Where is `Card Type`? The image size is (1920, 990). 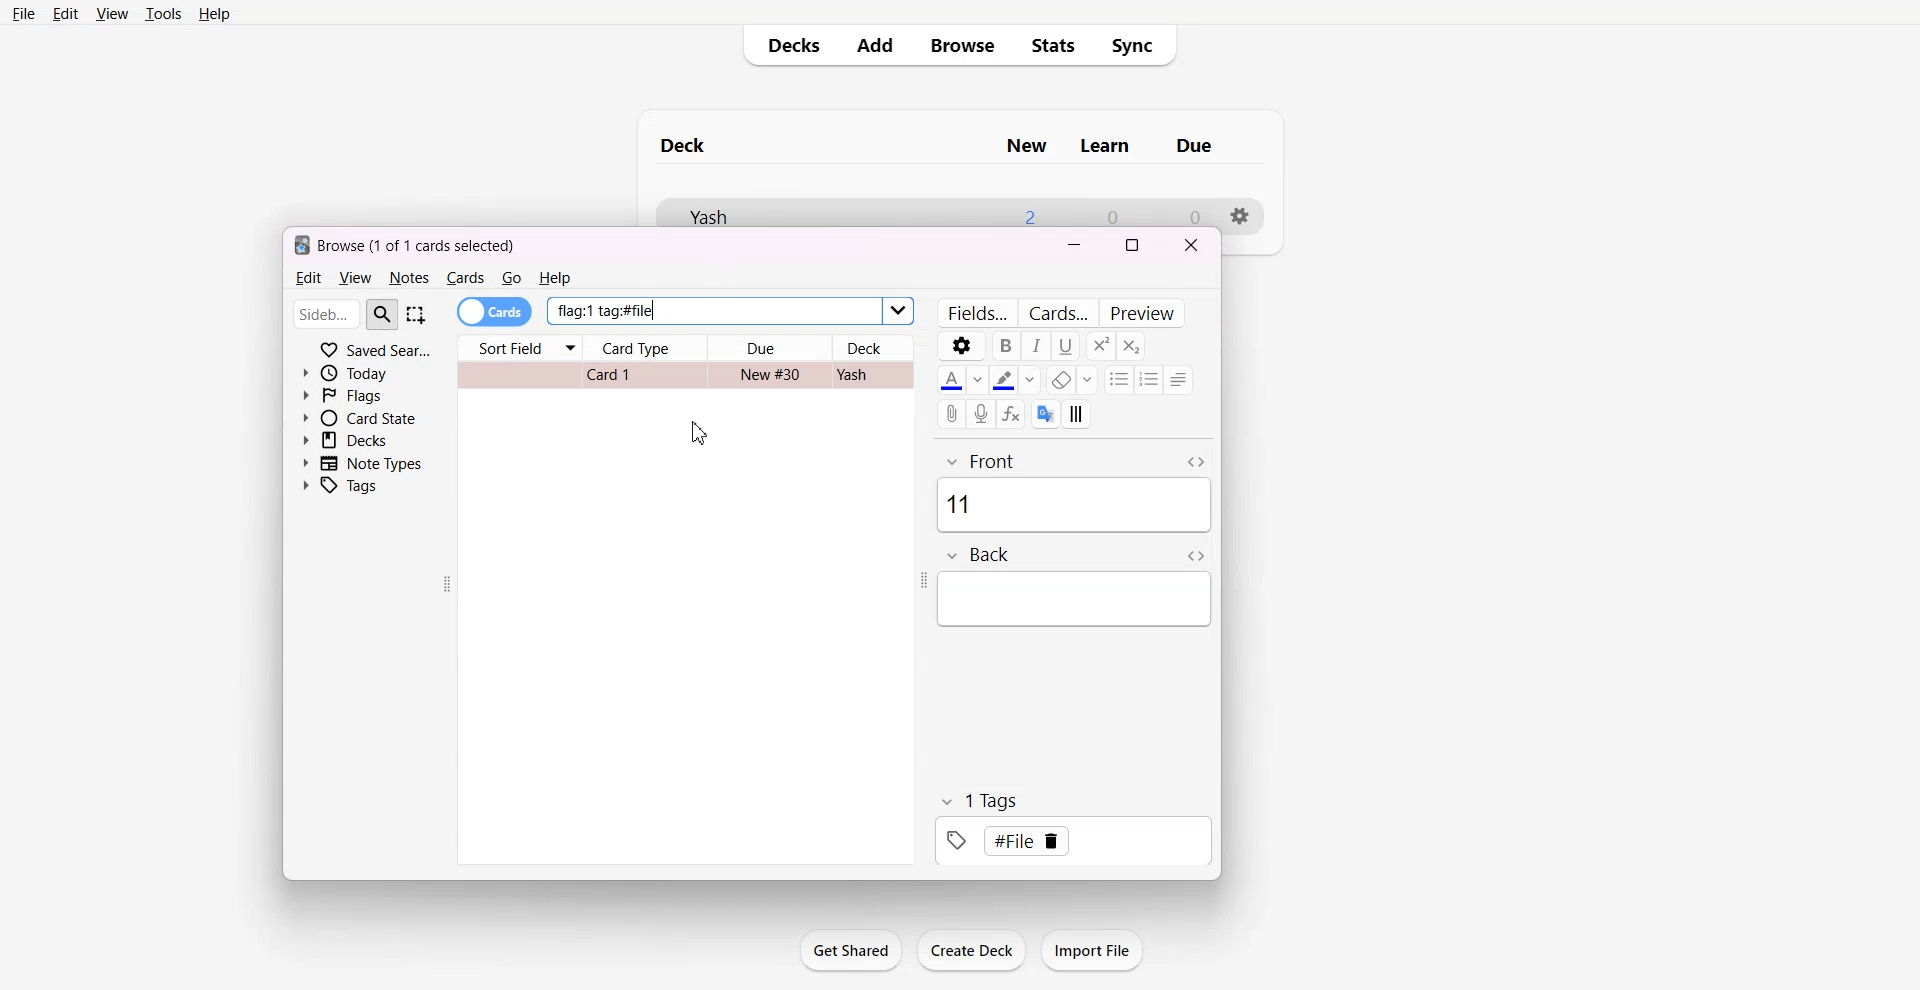
Card Type is located at coordinates (645, 348).